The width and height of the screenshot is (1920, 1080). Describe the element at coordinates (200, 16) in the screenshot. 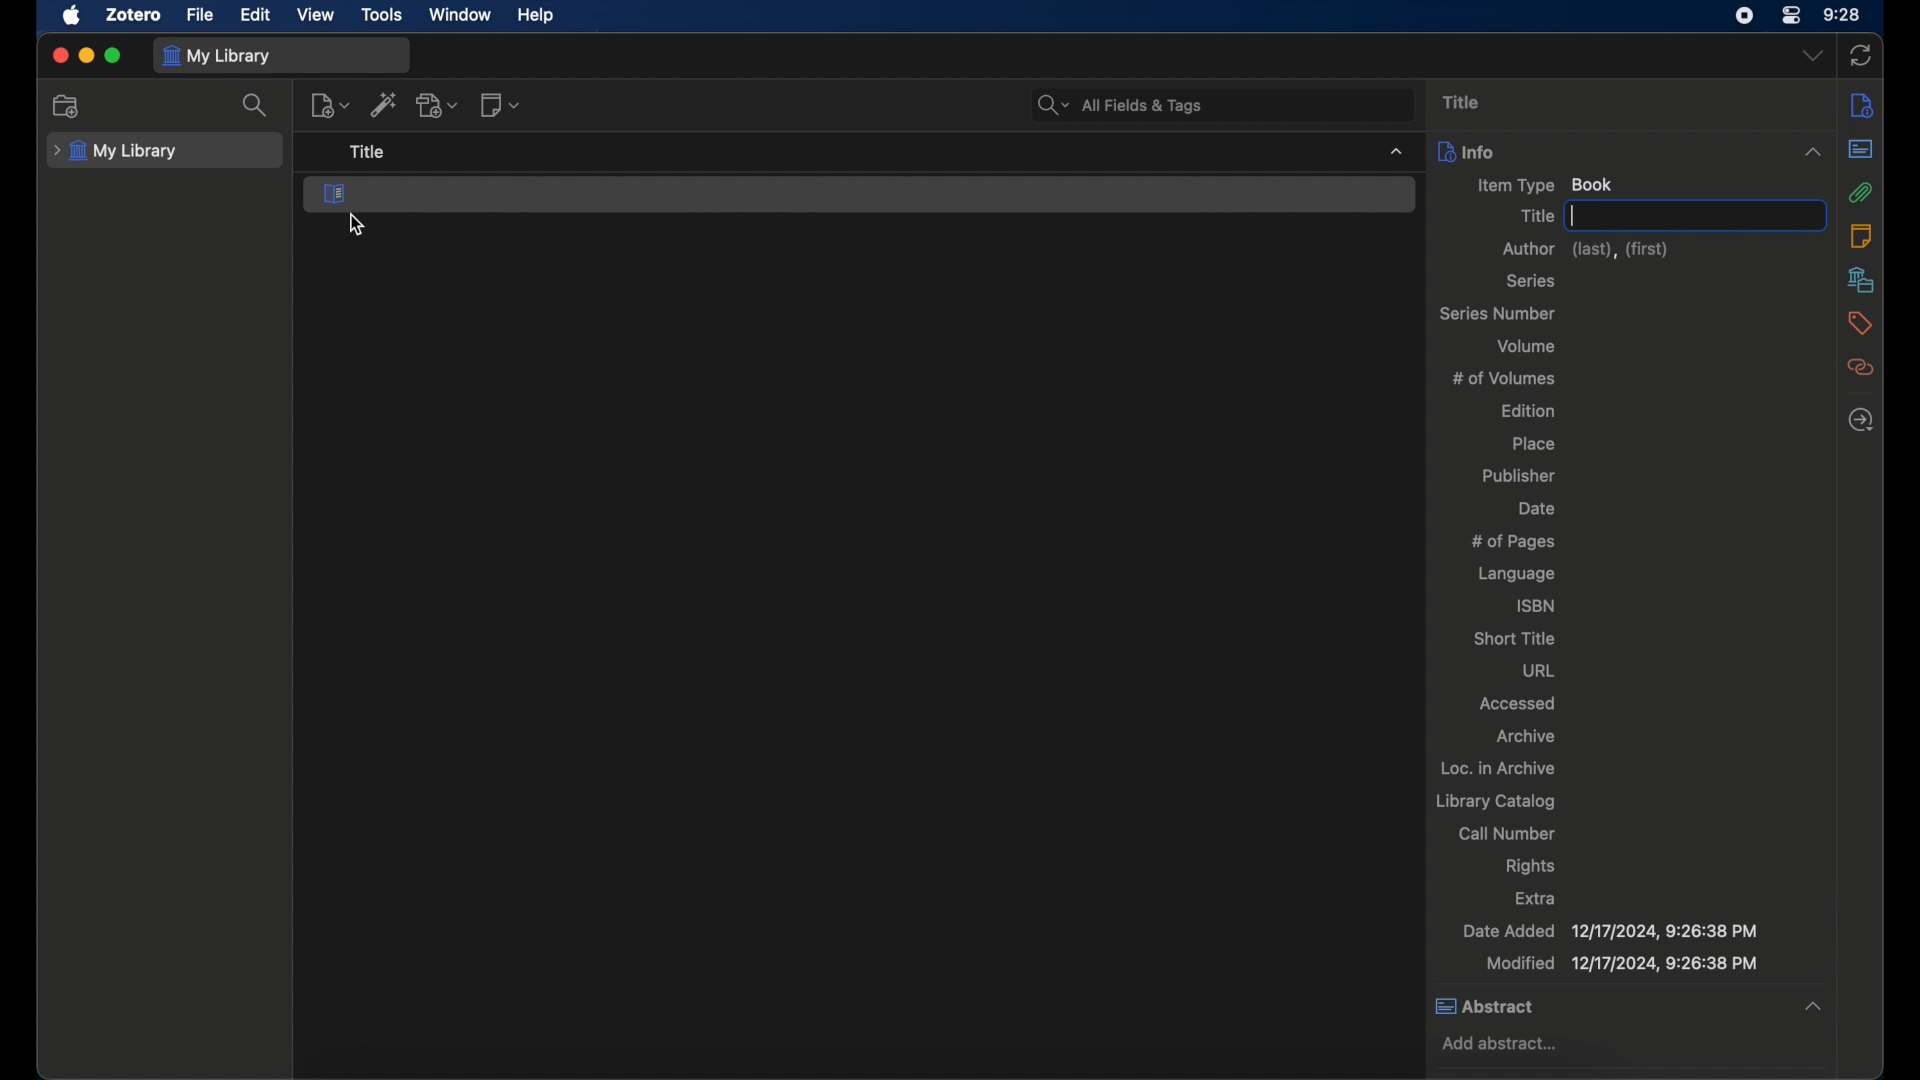

I see `file` at that location.